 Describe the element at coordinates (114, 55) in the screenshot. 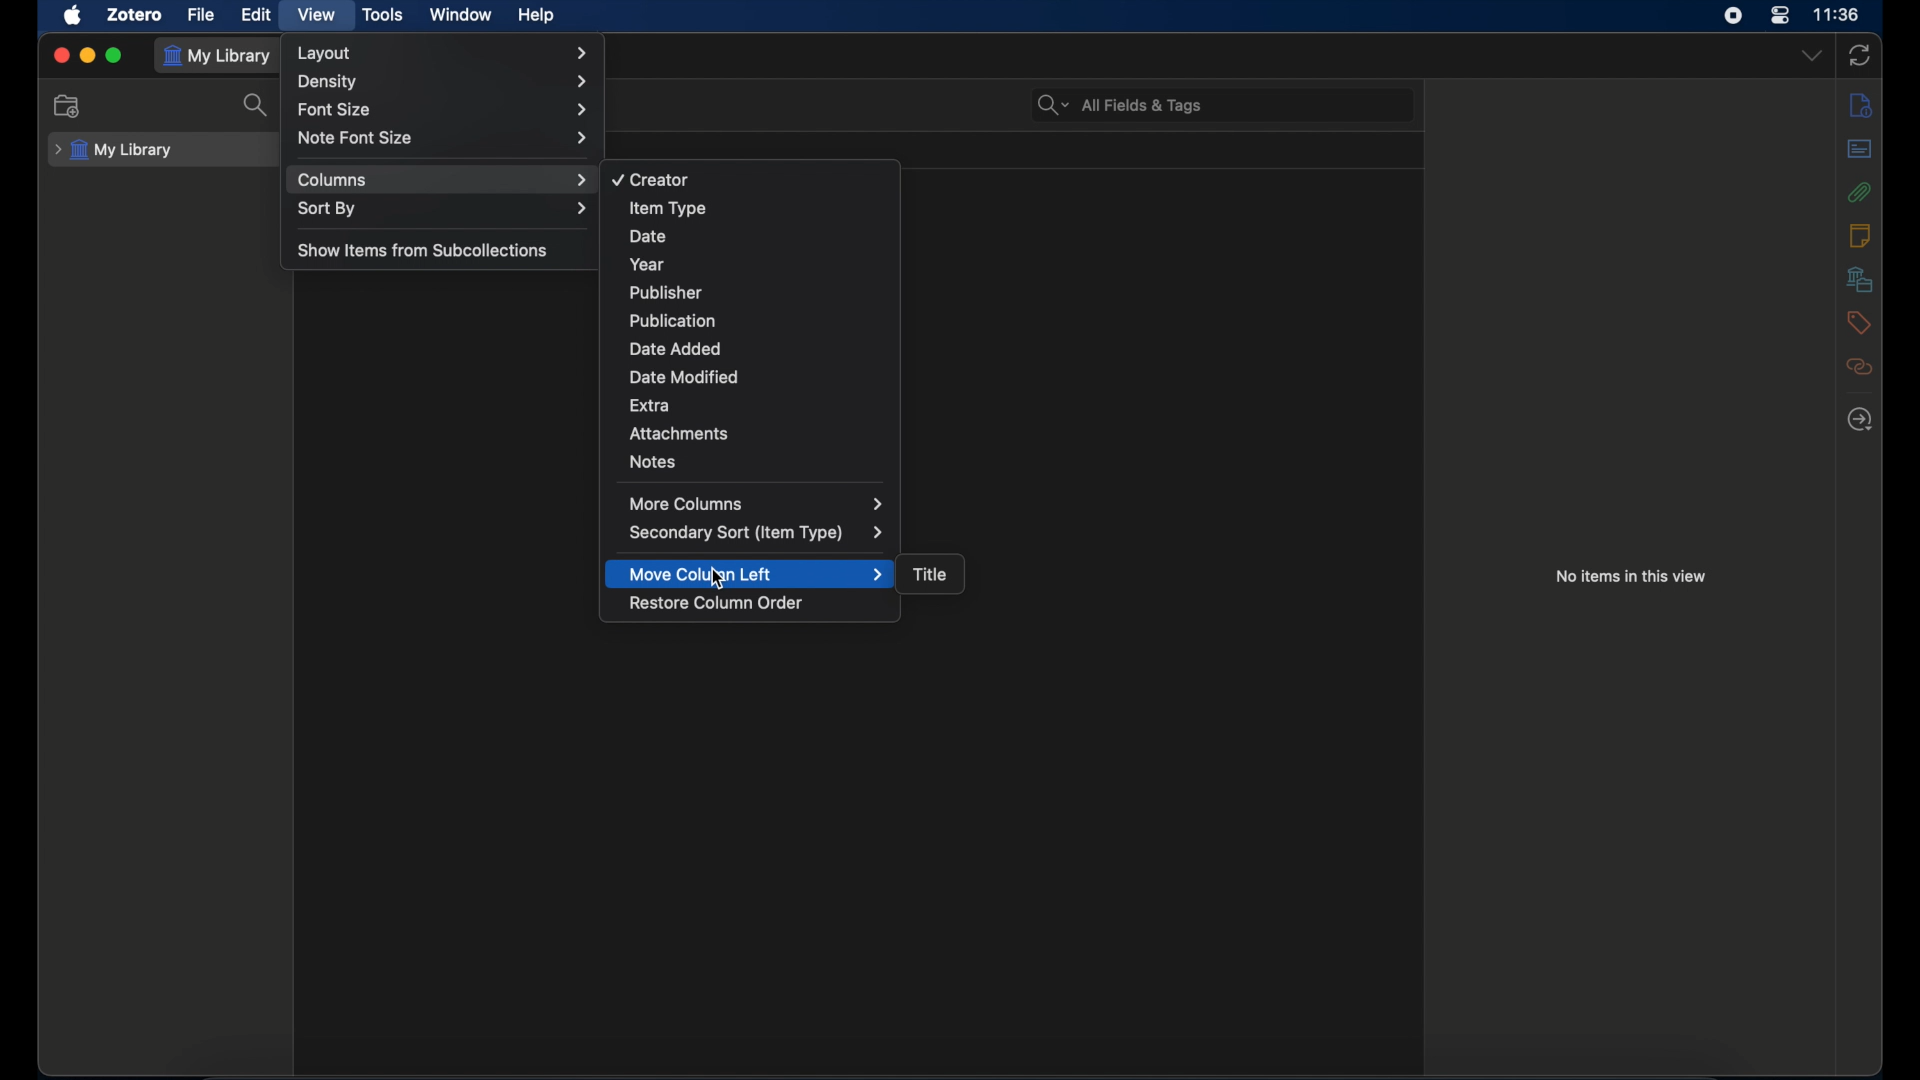

I see `maximize` at that location.